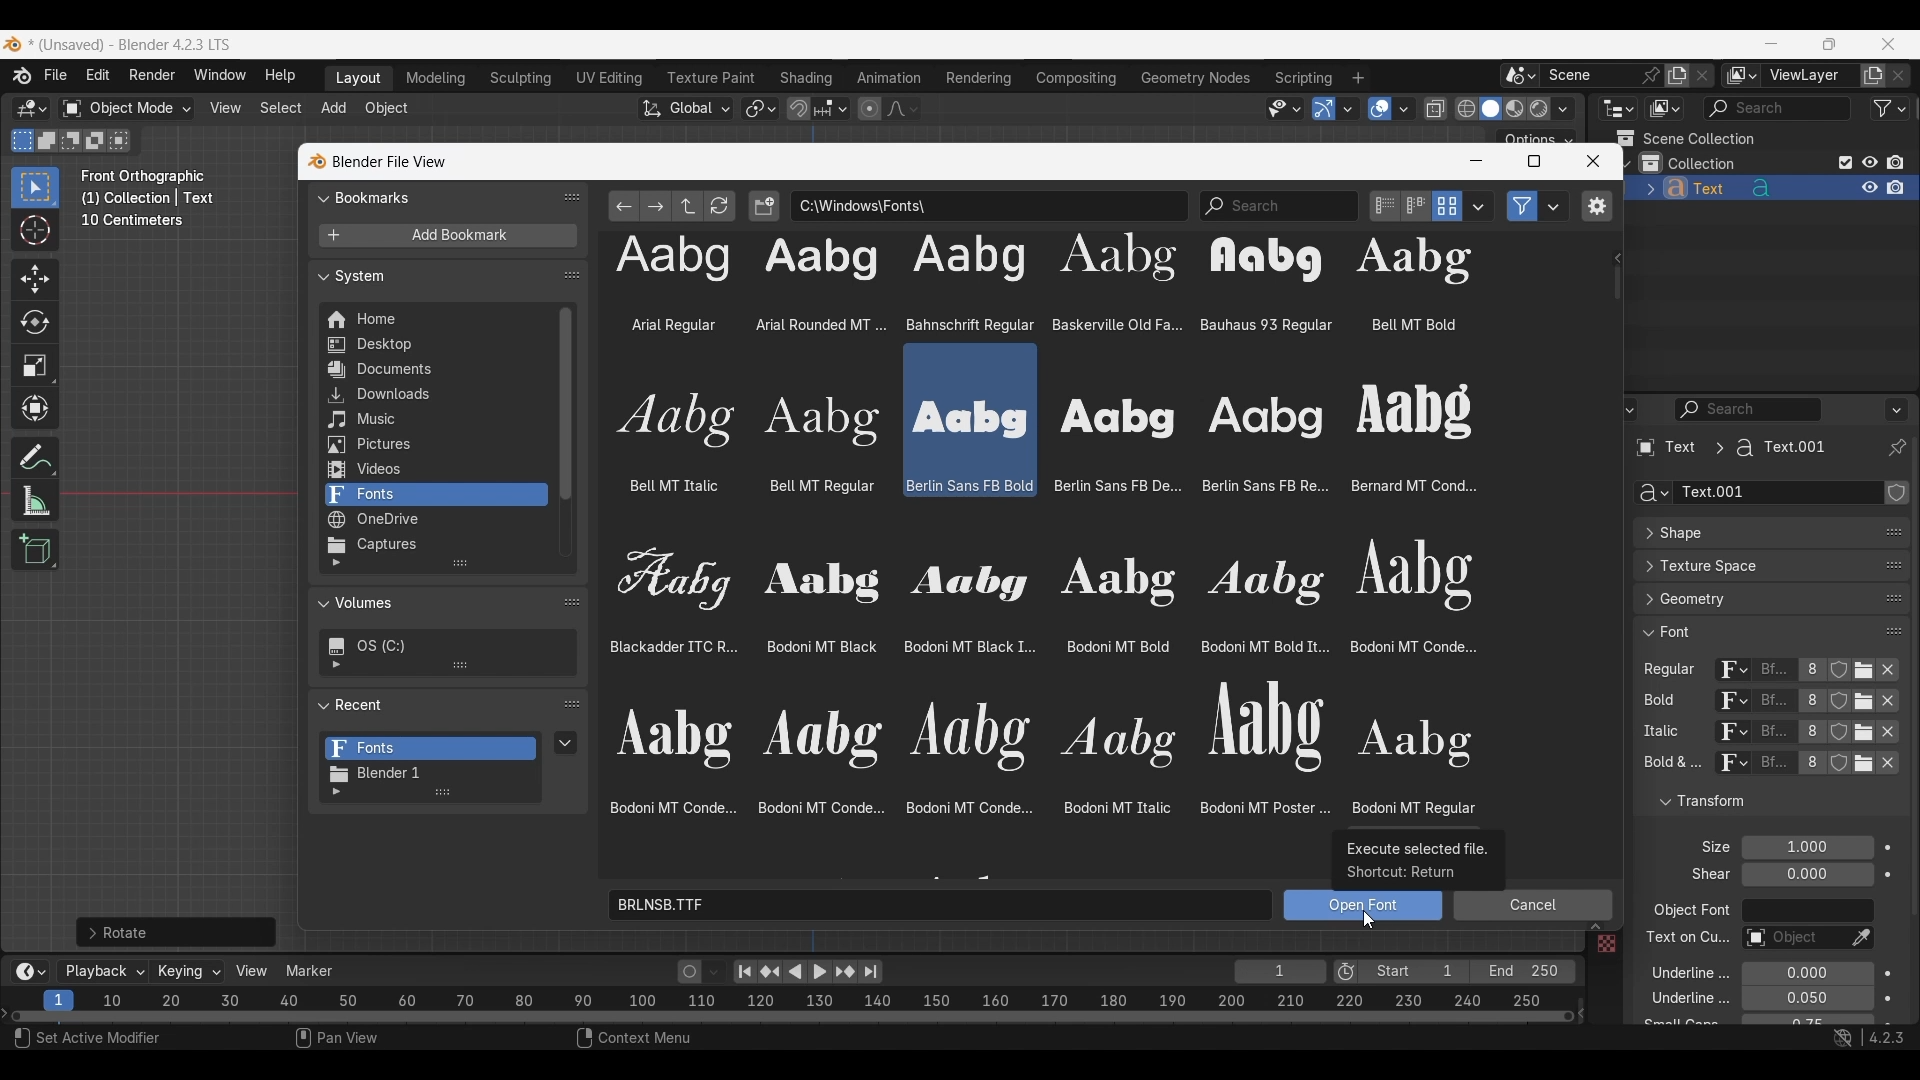 The height and width of the screenshot is (1080, 1920). I want to click on Show filtering options, so click(336, 792).